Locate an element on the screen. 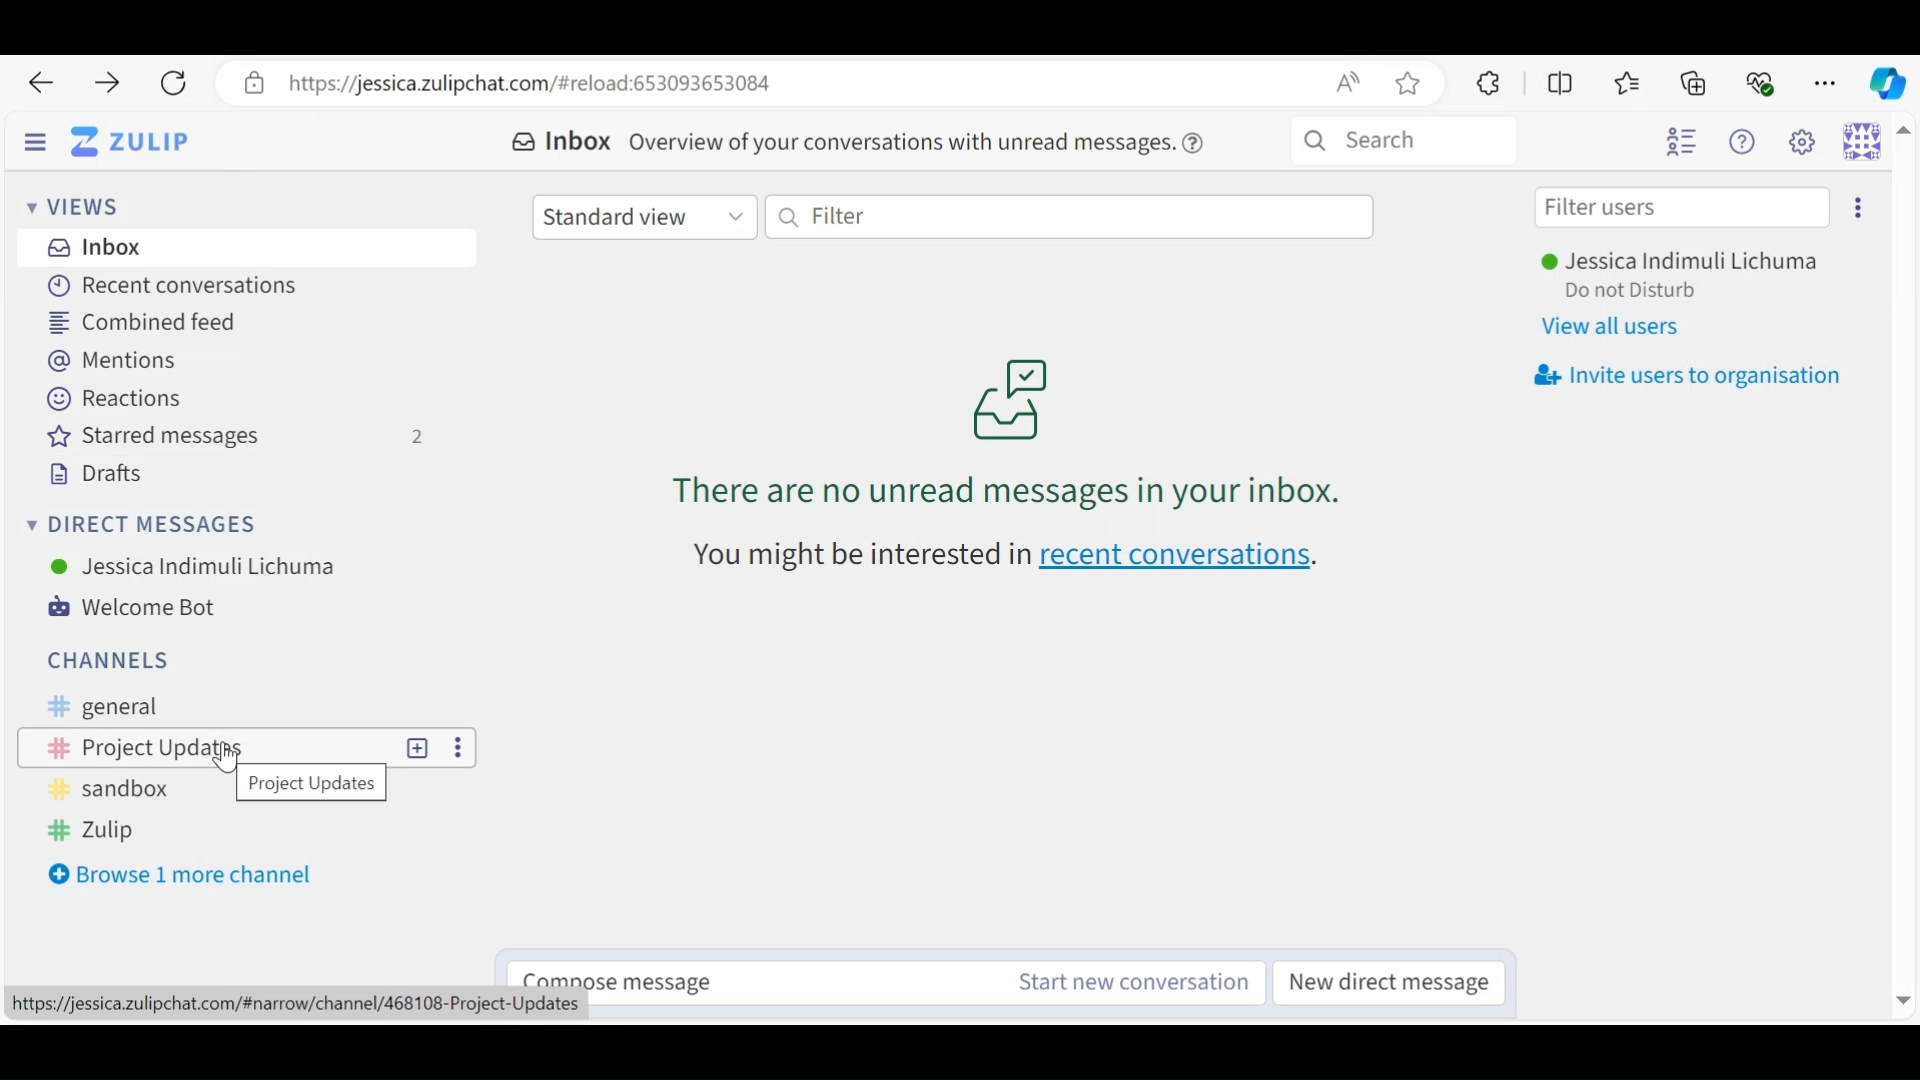 This screenshot has height=1080, width=1920. Start new conversations is located at coordinates (1126, 982).